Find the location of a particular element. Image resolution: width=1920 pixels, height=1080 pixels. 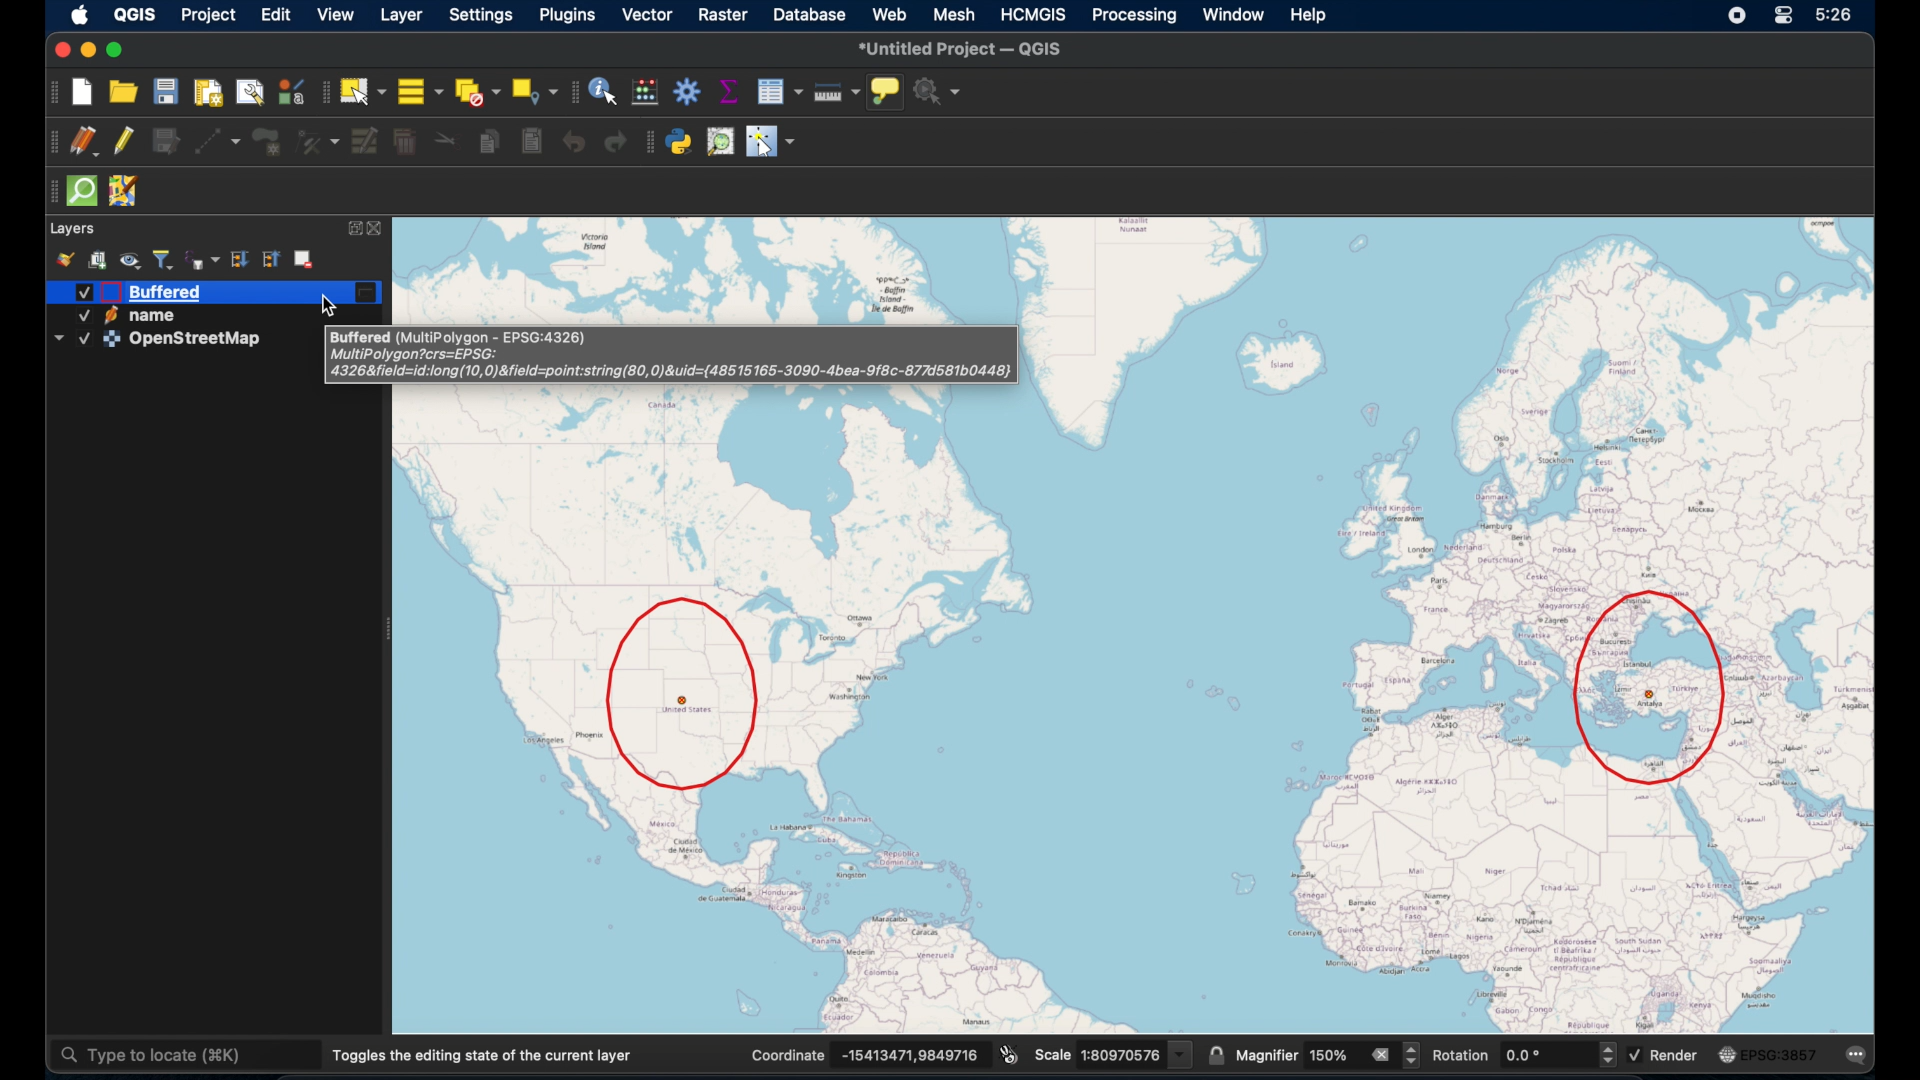

toggles the editing state of the current layer is located at coordinates (484, 1056).